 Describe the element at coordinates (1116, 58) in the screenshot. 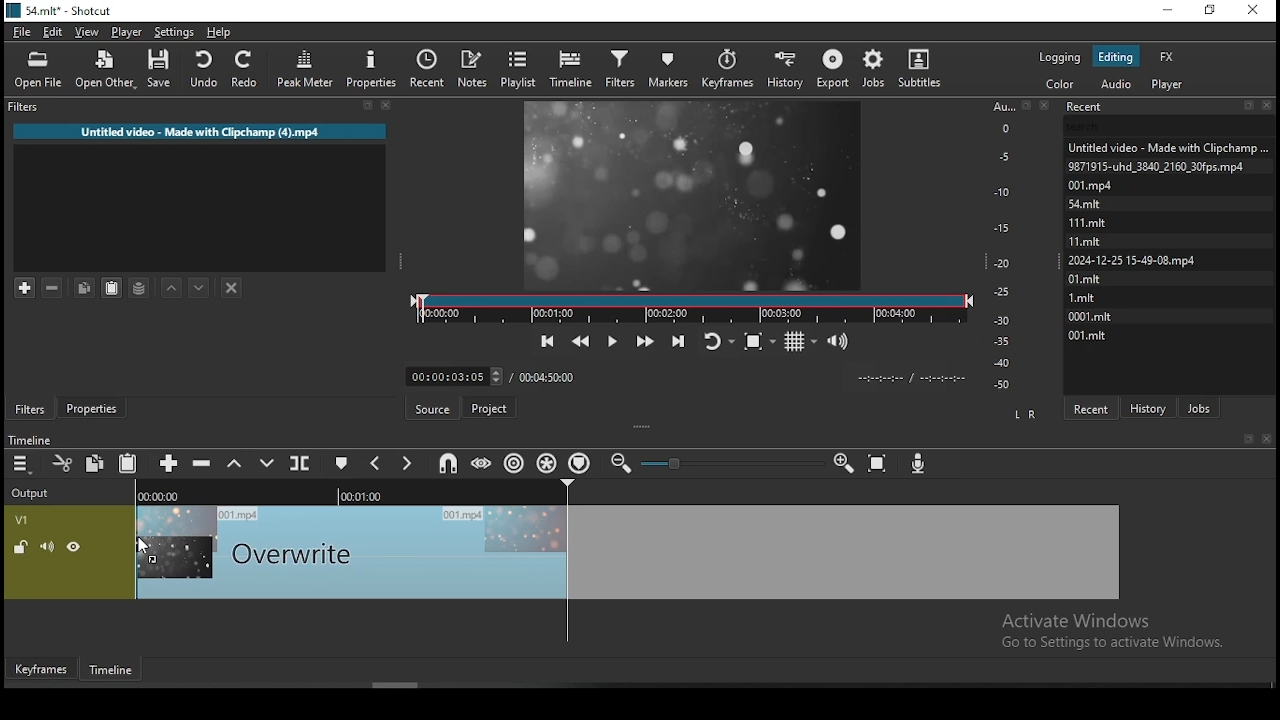

I see `editing` at that location.